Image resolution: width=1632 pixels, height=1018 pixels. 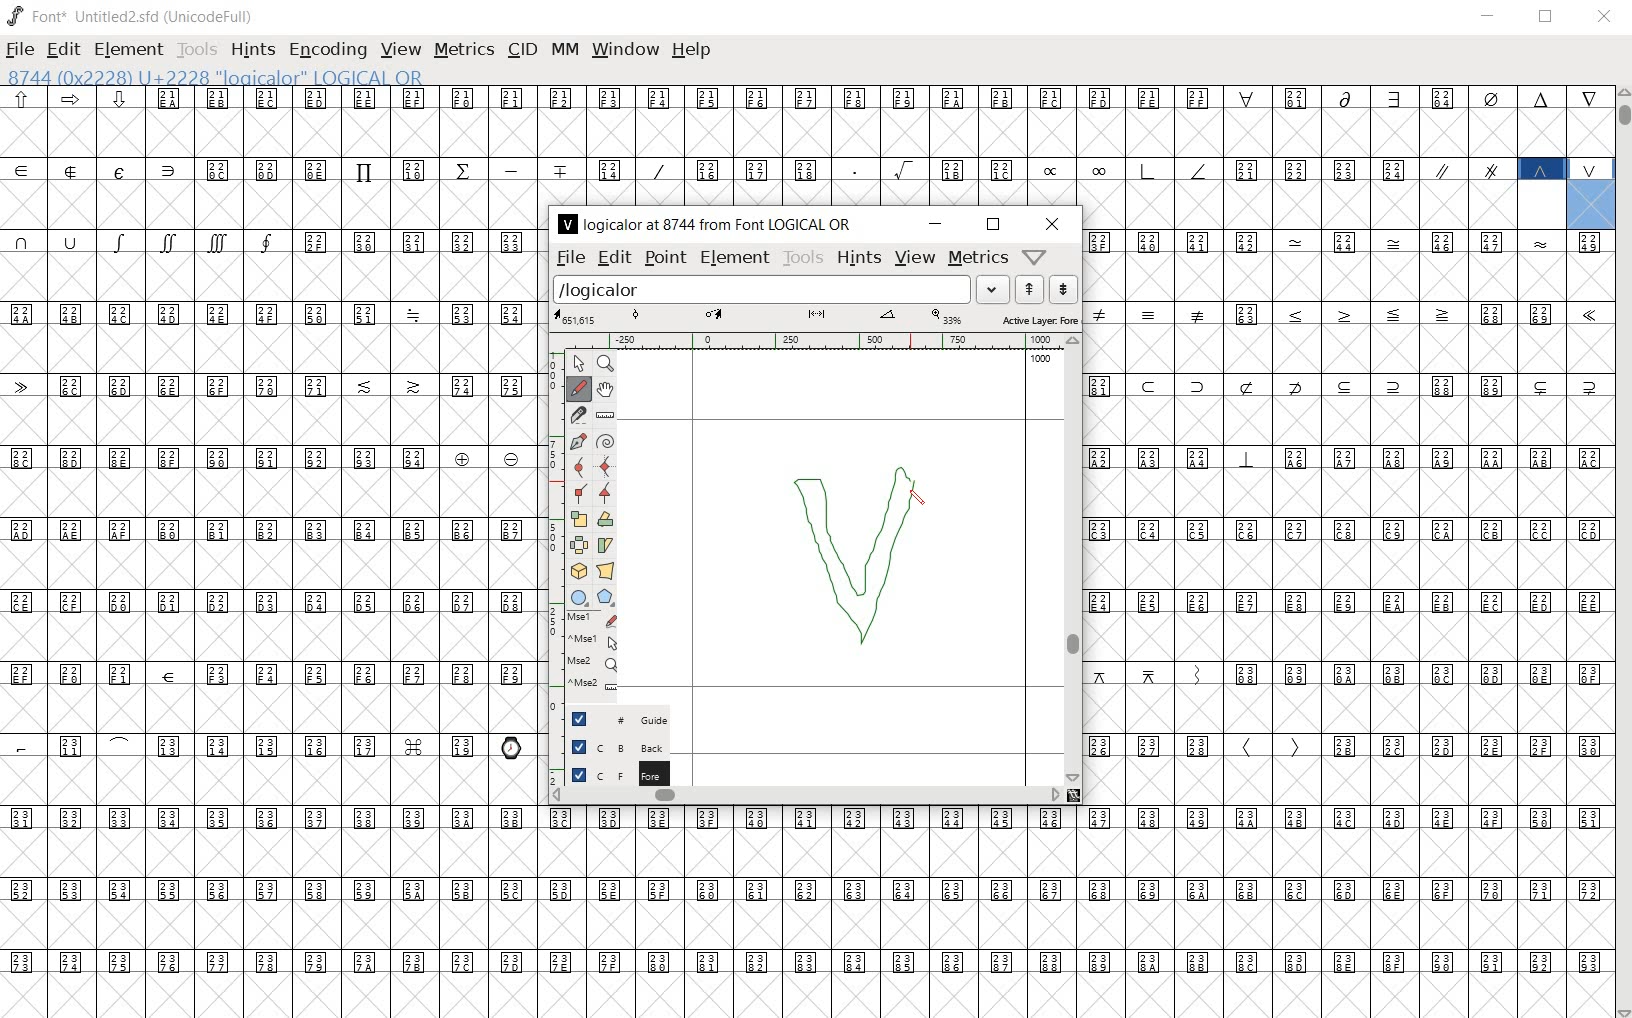 What do you see at coordinates (196, 50) in the screenshot?
I see `tools` at bounding box center [196, 50].